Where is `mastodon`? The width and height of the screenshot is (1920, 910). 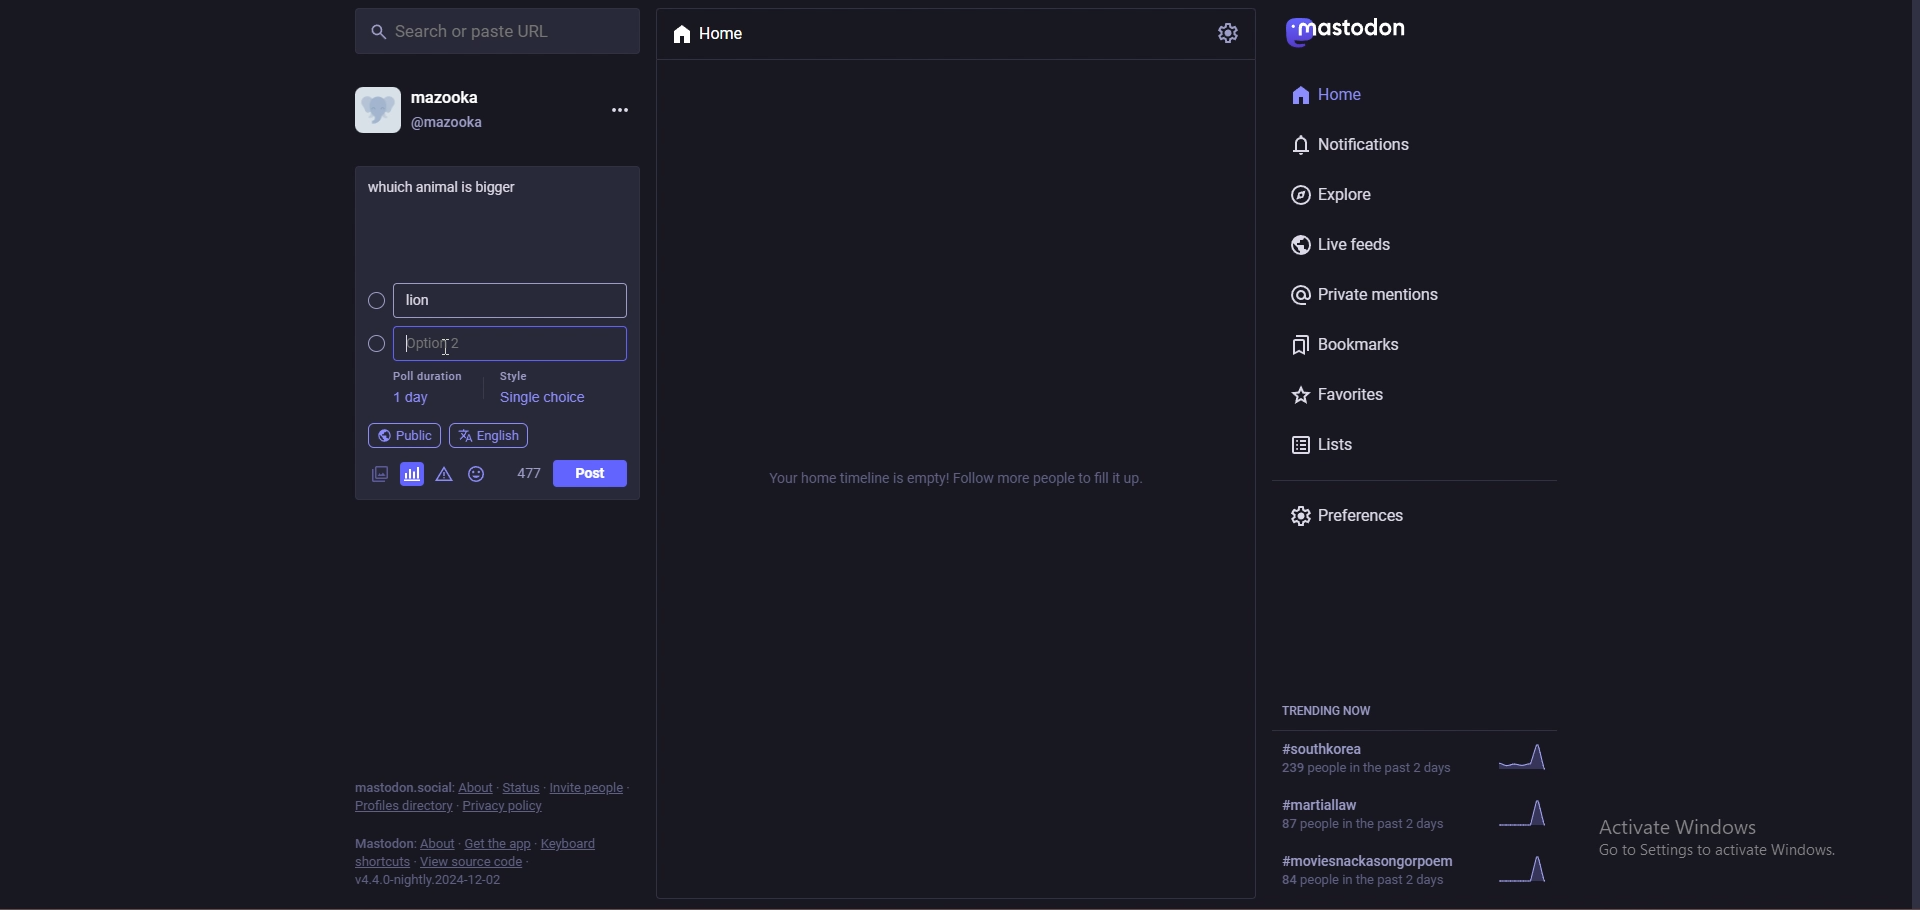
mastodon is located at coordinates (1355, 28).